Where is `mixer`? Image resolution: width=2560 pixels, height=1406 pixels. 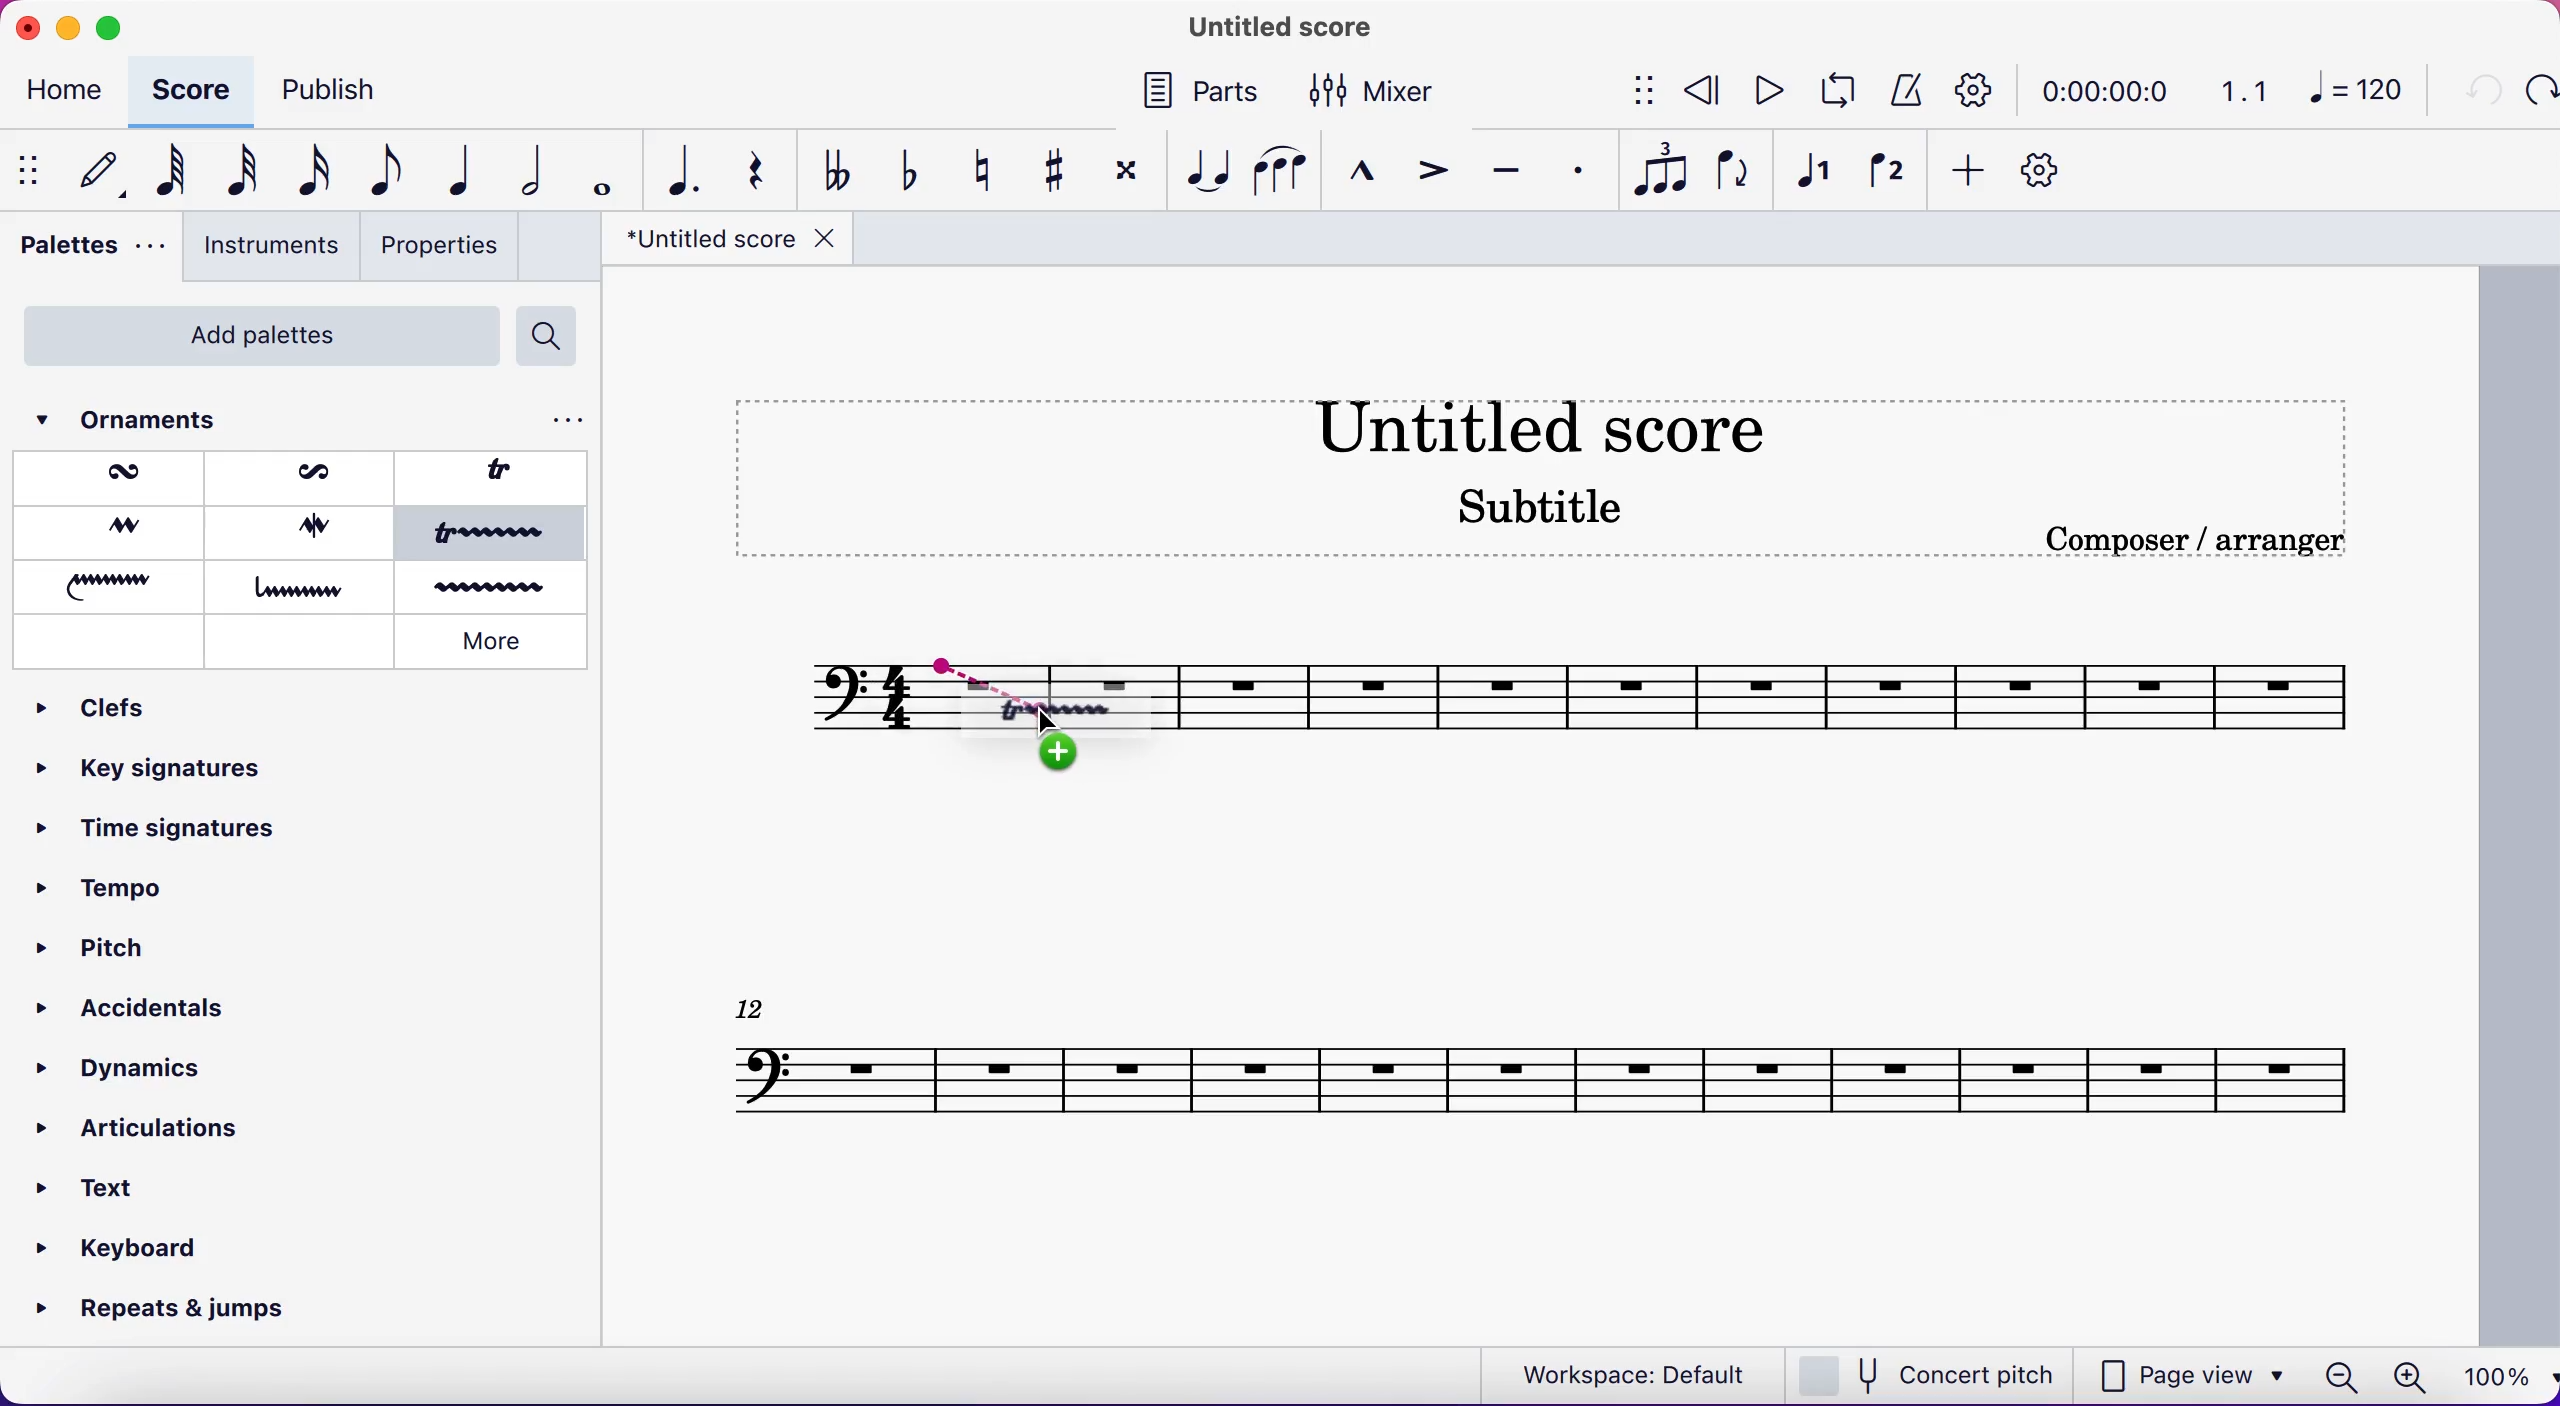
mixer is located at coordinates (1387, 90).